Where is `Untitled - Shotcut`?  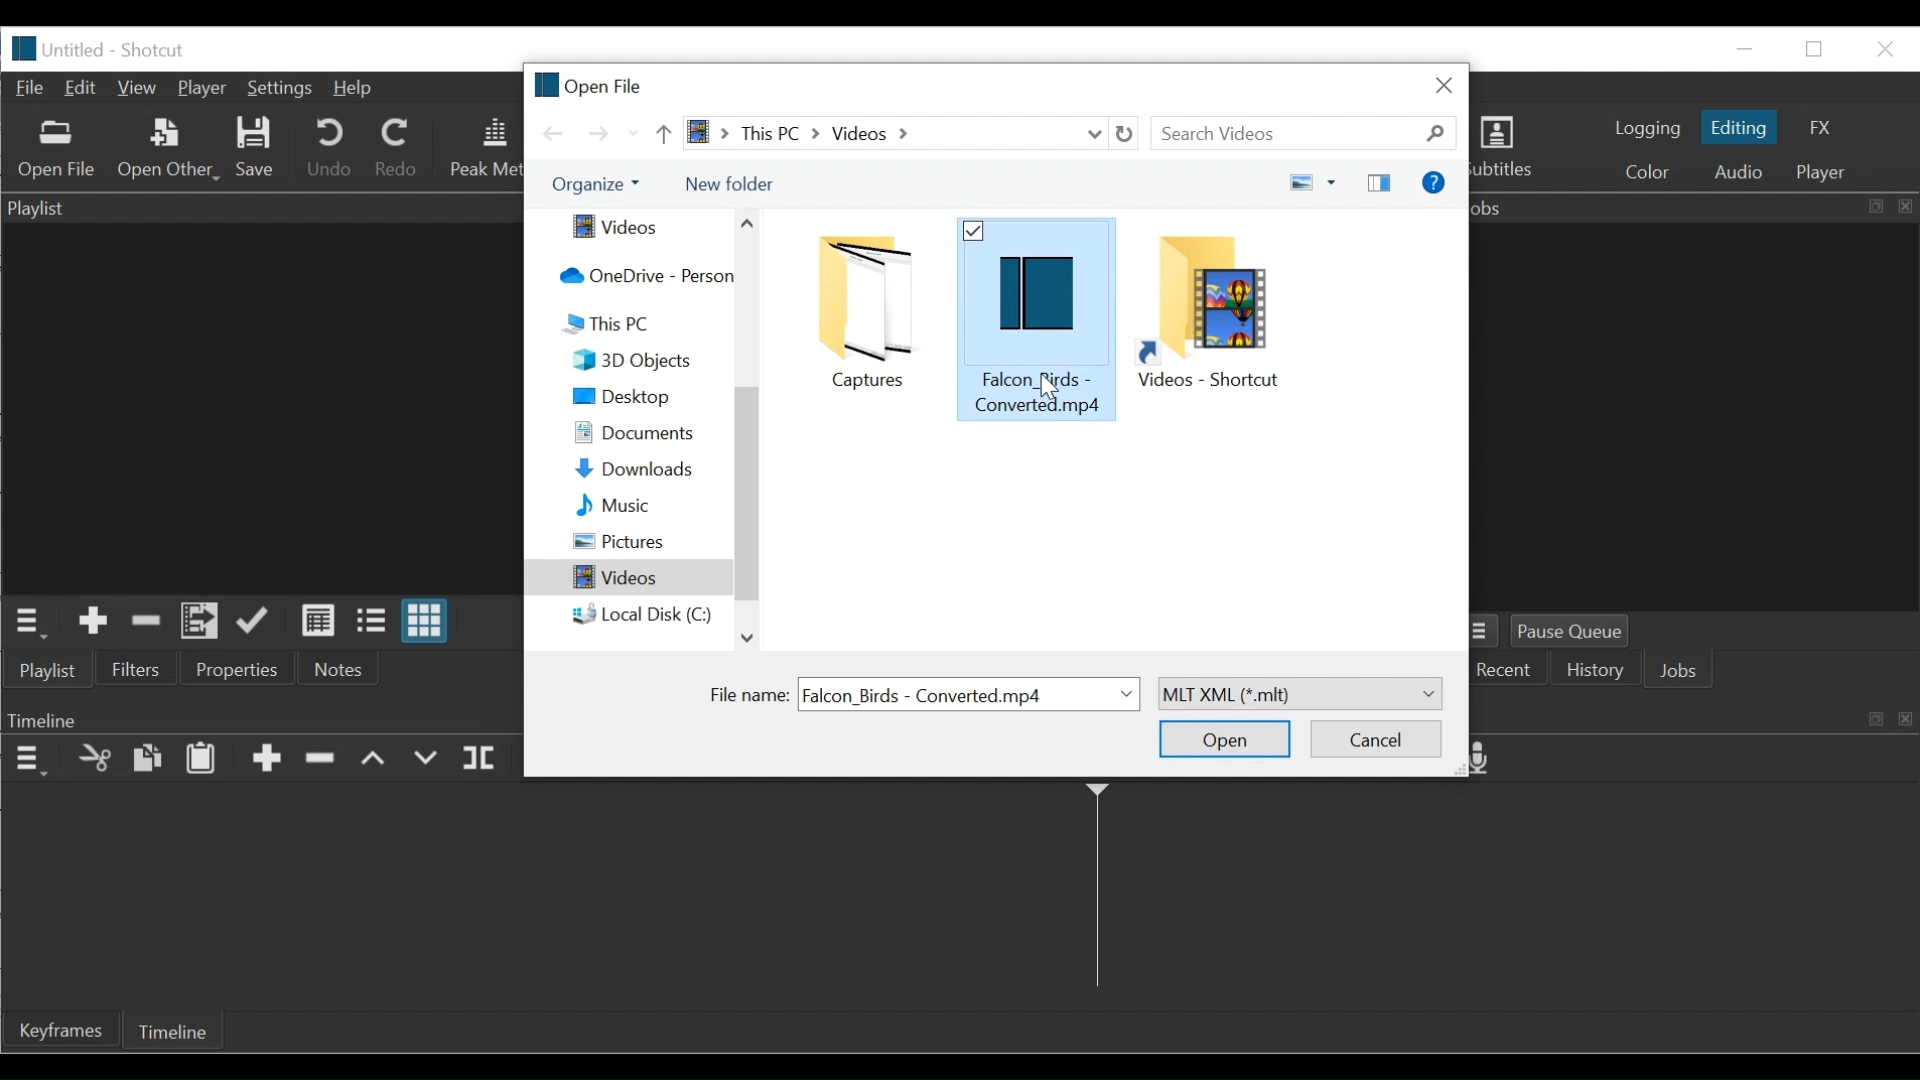
Untitled - Shotcut is located at coordinates (121, 50).